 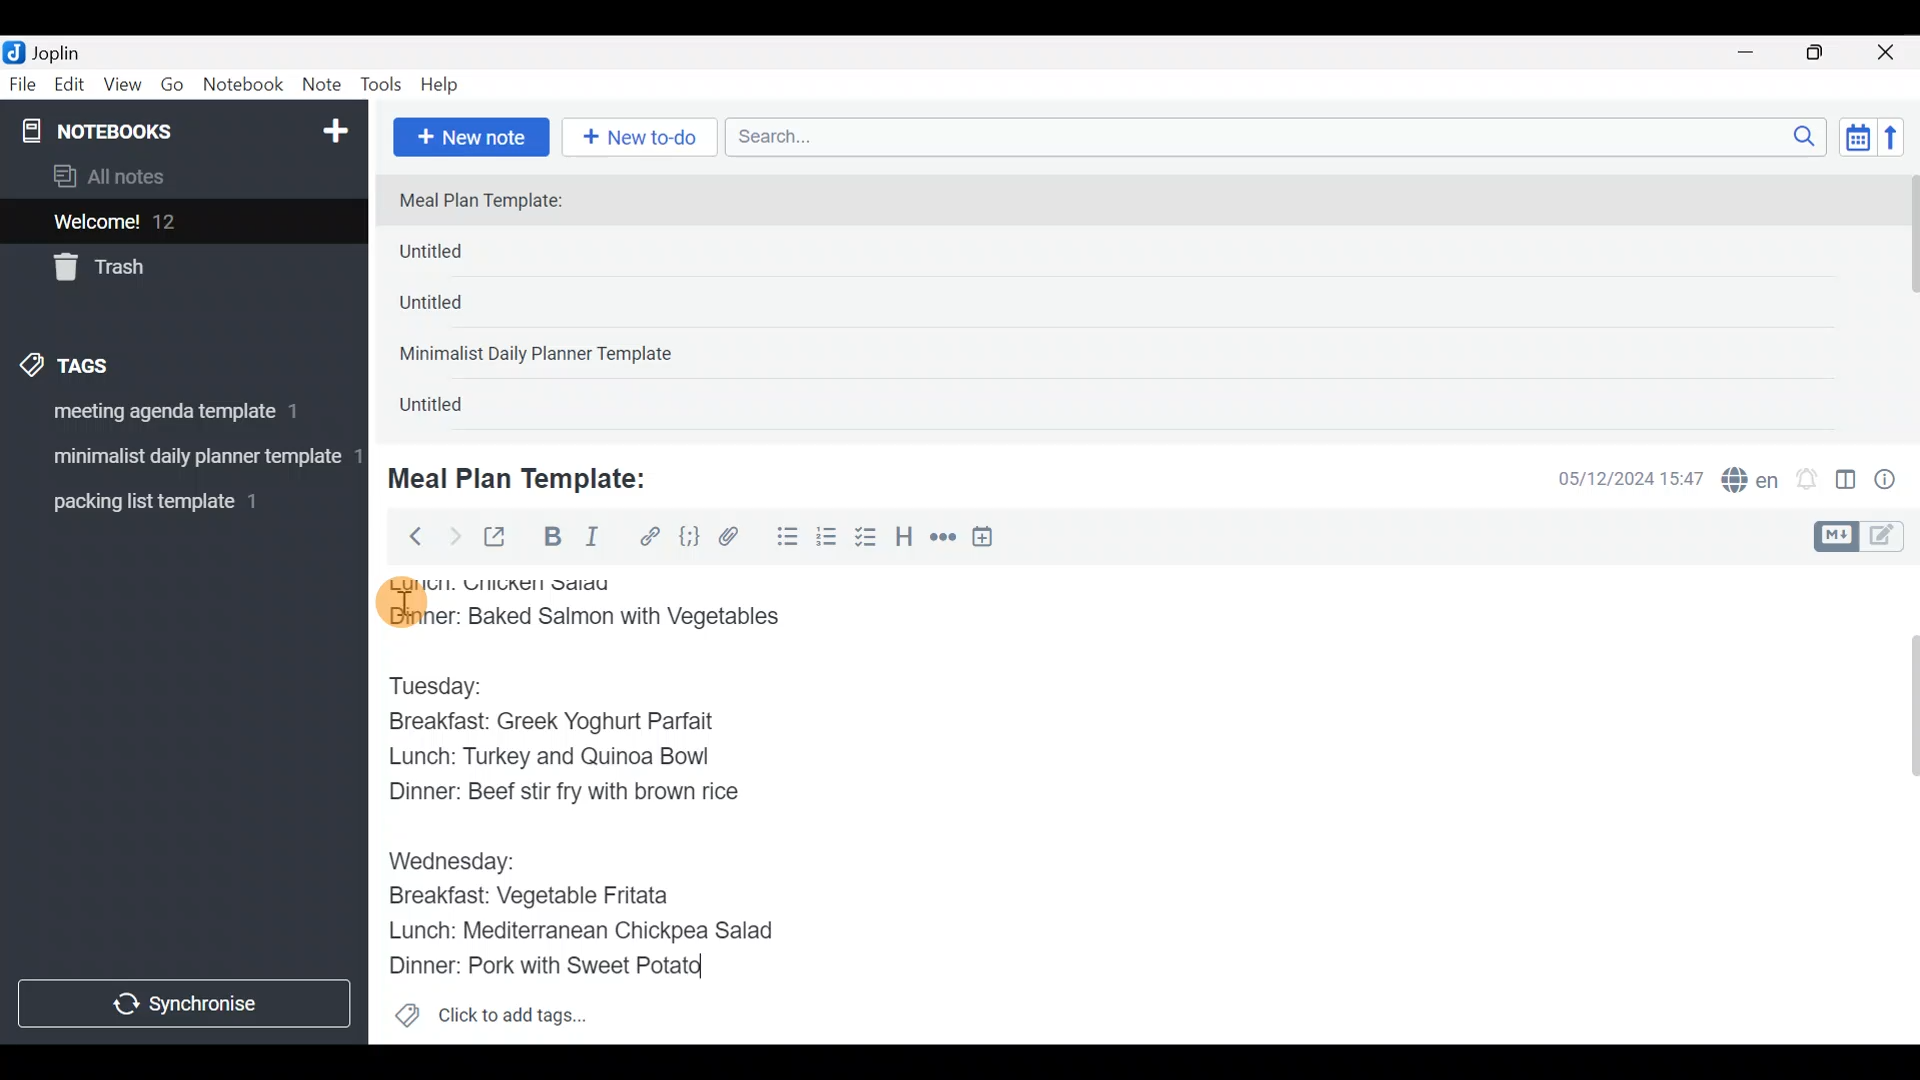 What do you see at coordinates (551, 539) in the screenshot?
I see `Bold` at bounding box center [551, 539].